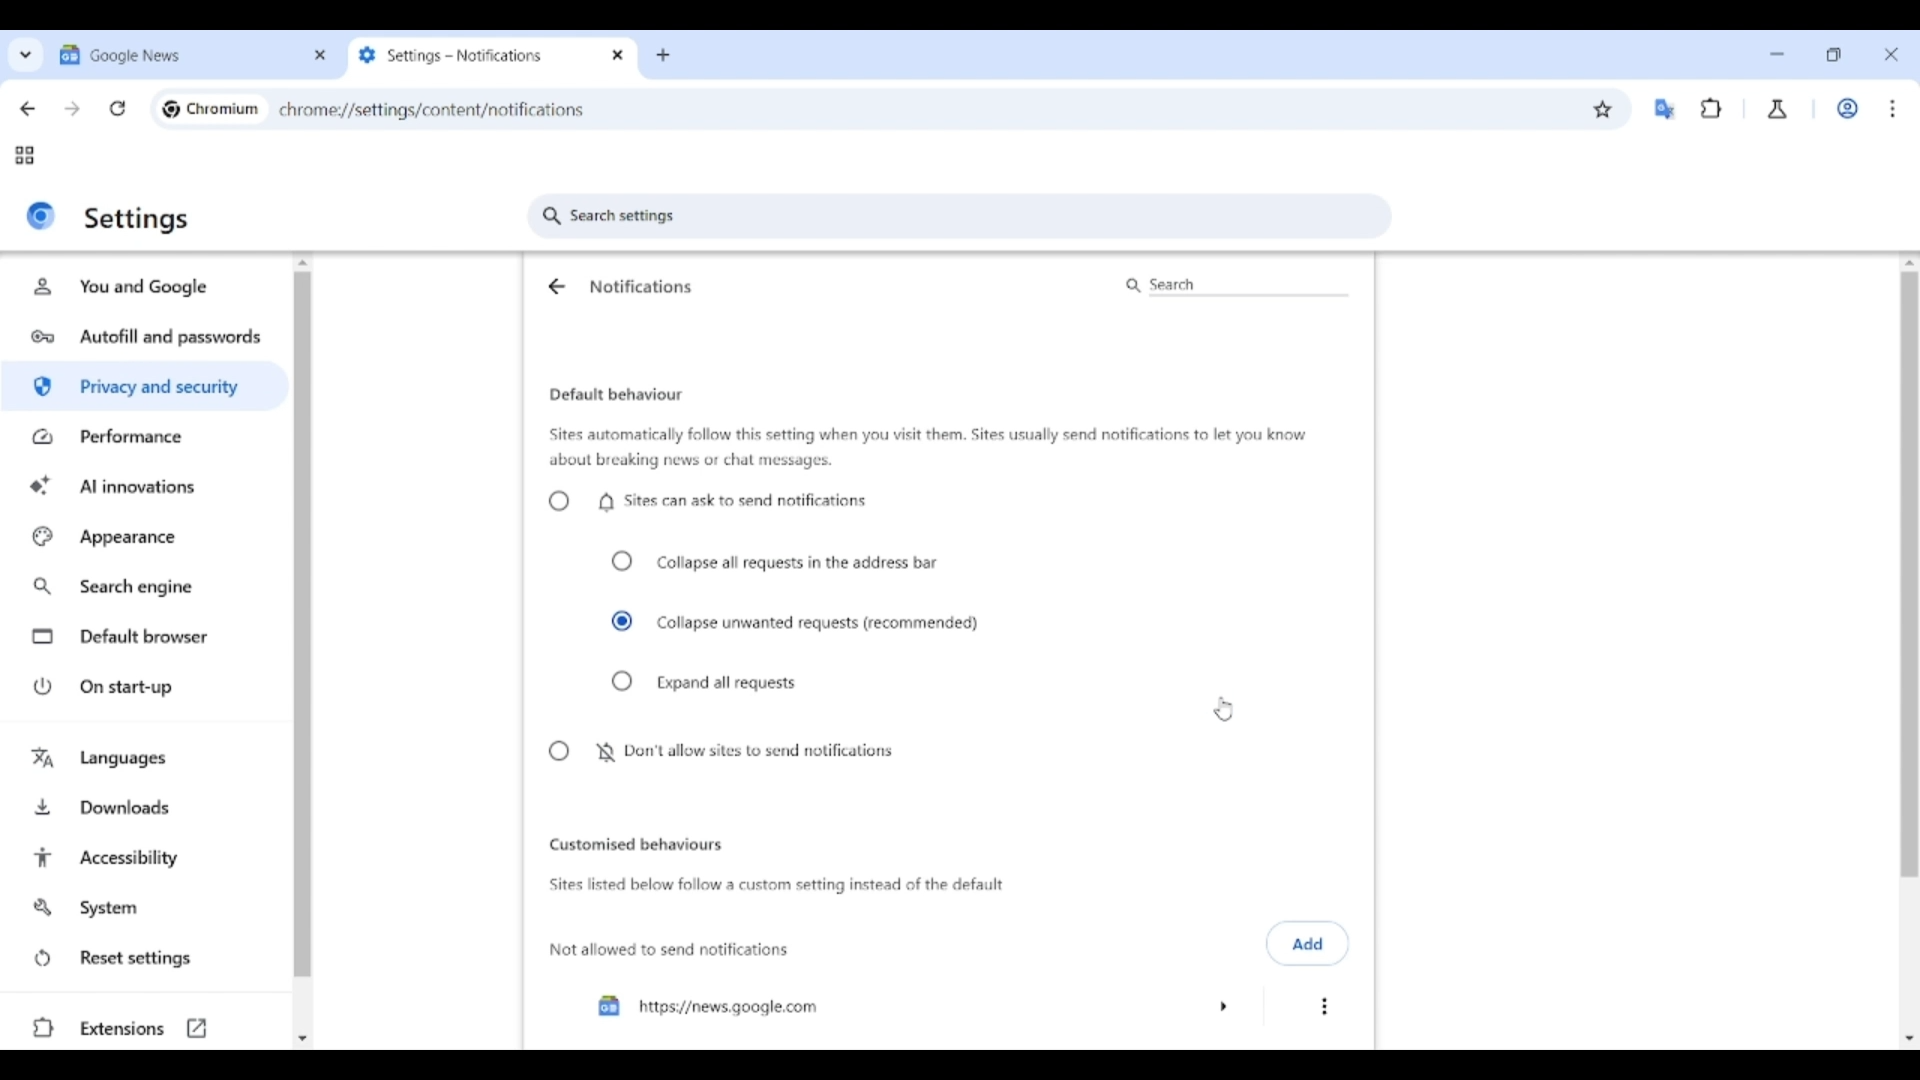  What do you see at coordinates (171, 109) in the screenshot?
I see `Chromium logo` at bounding box center [171, 109].